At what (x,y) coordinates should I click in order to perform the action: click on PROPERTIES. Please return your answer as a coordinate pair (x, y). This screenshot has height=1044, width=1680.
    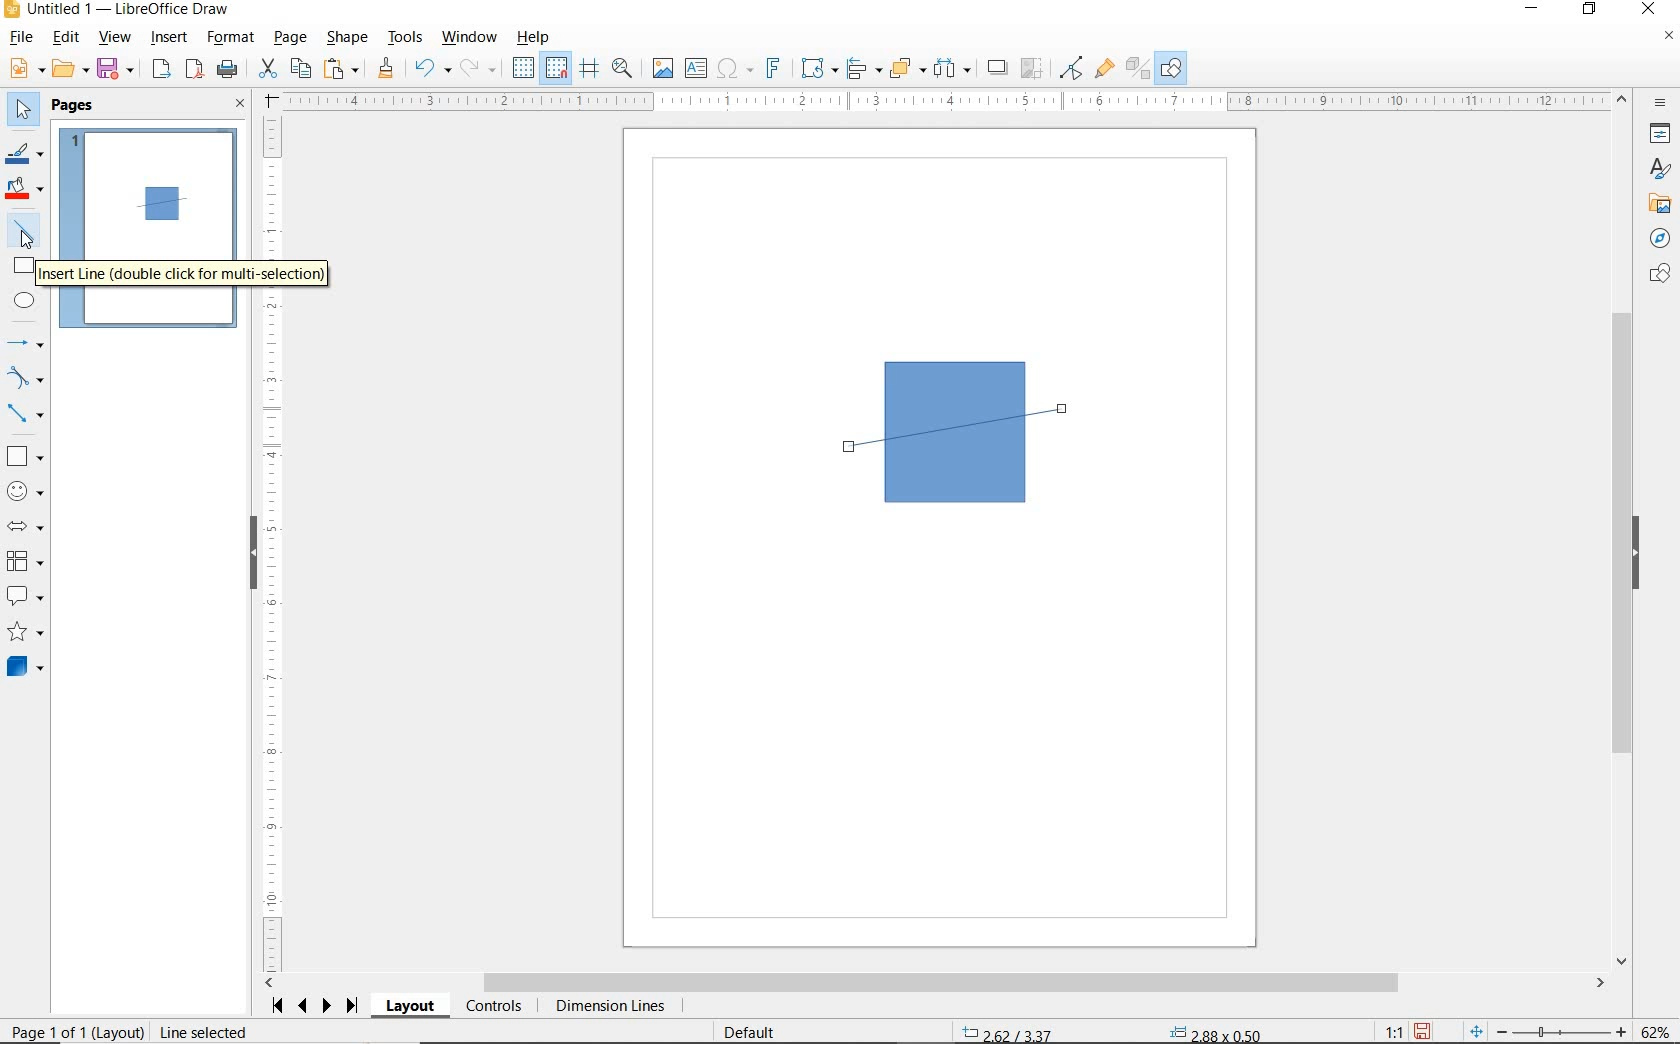
    Looking at the image, I should click on (1657, 136).